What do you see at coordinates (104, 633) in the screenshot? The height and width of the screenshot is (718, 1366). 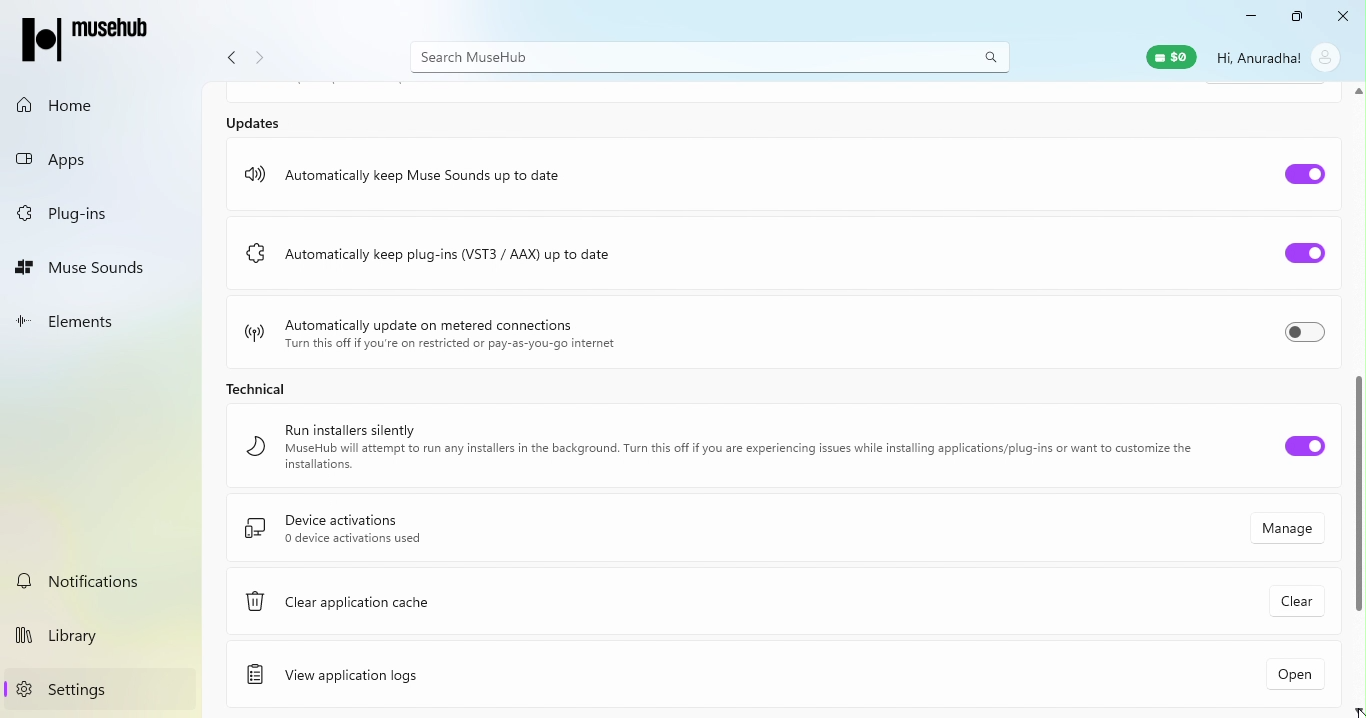 I see `Library` at bounding box center [104, 633].